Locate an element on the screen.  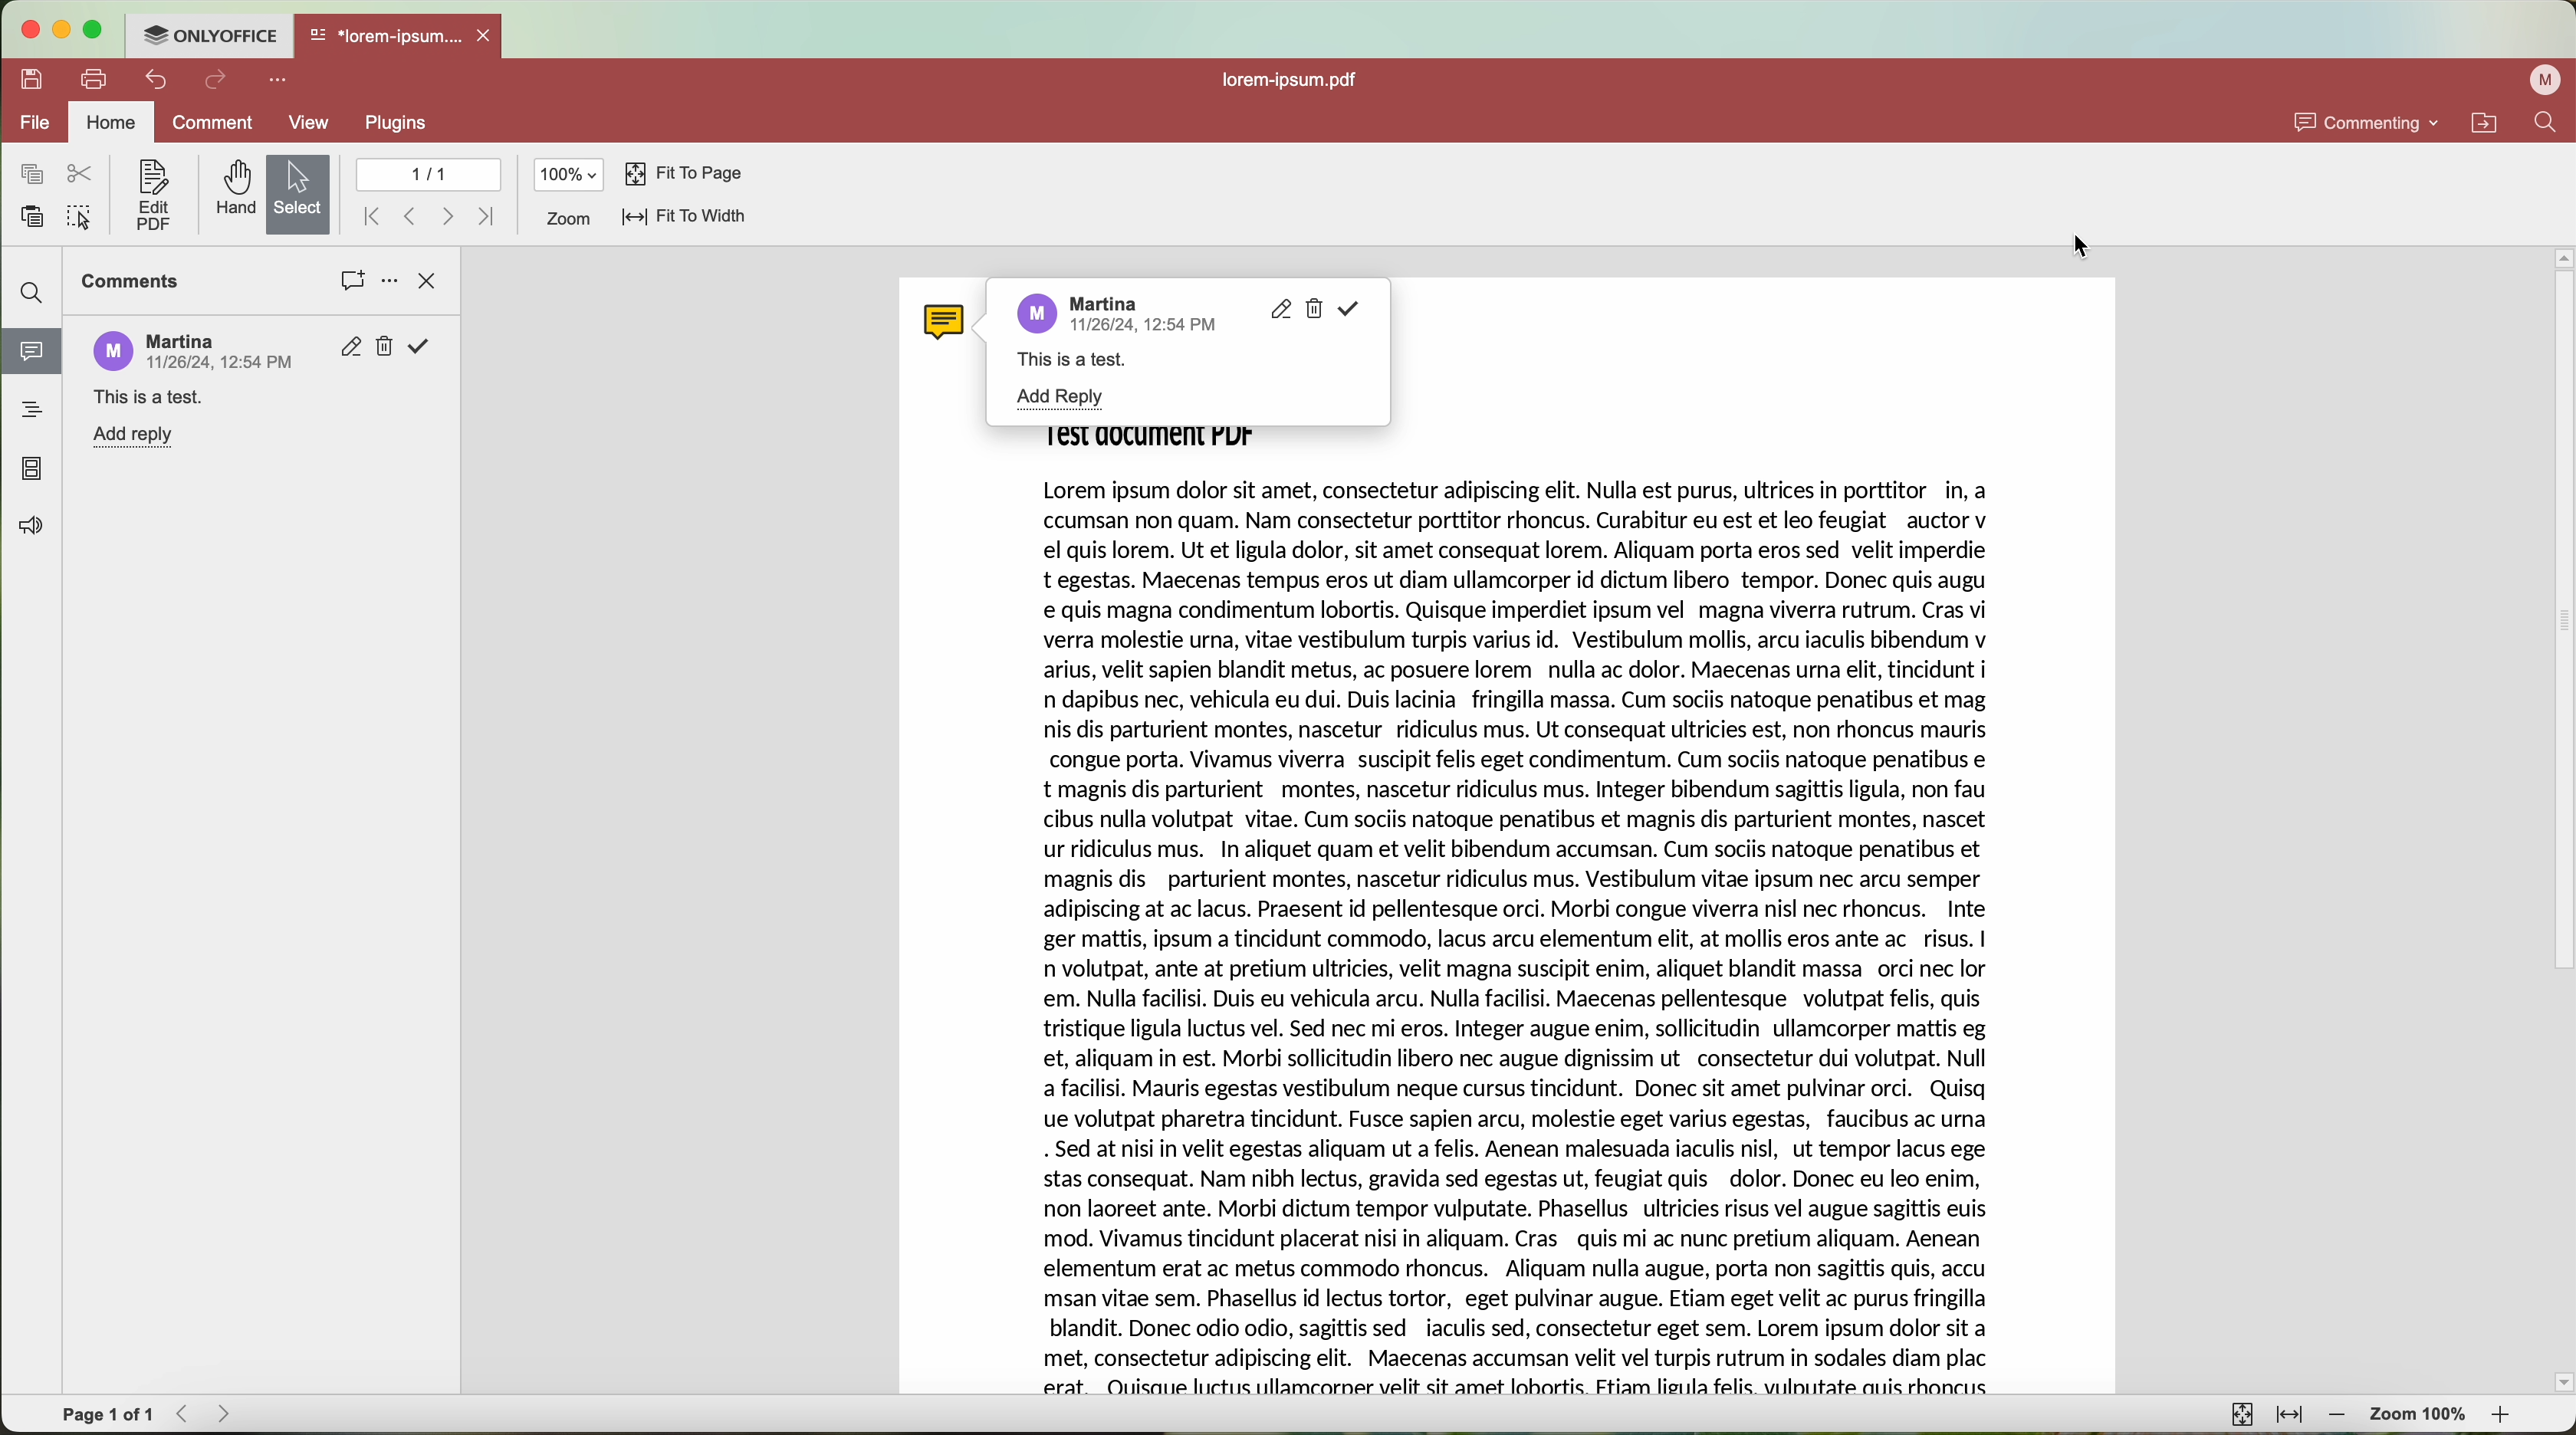
options is located at coordinates (389, 283).